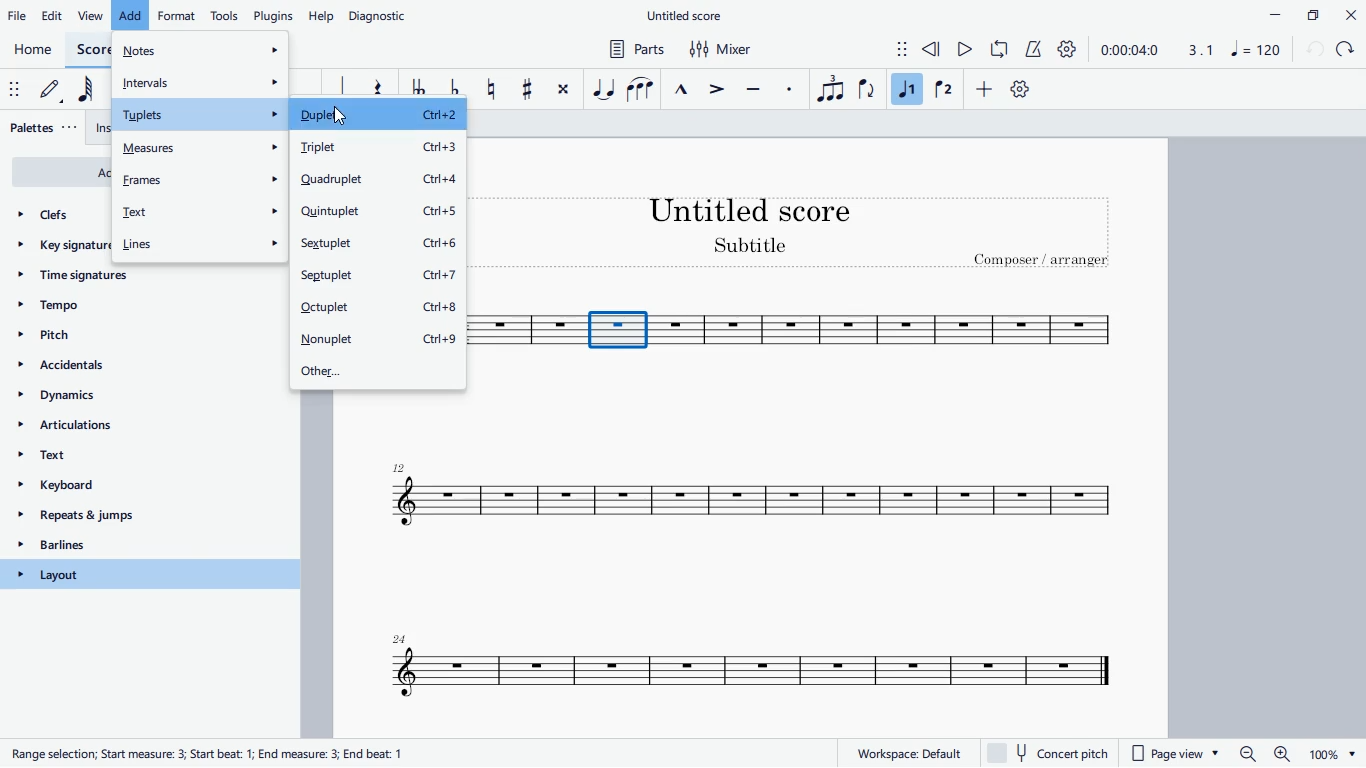 The width and height of the screenshot is (1366, 768). Describe the element at coordinates (382, 279) in the screenshot. I see `septuplet` at that location.